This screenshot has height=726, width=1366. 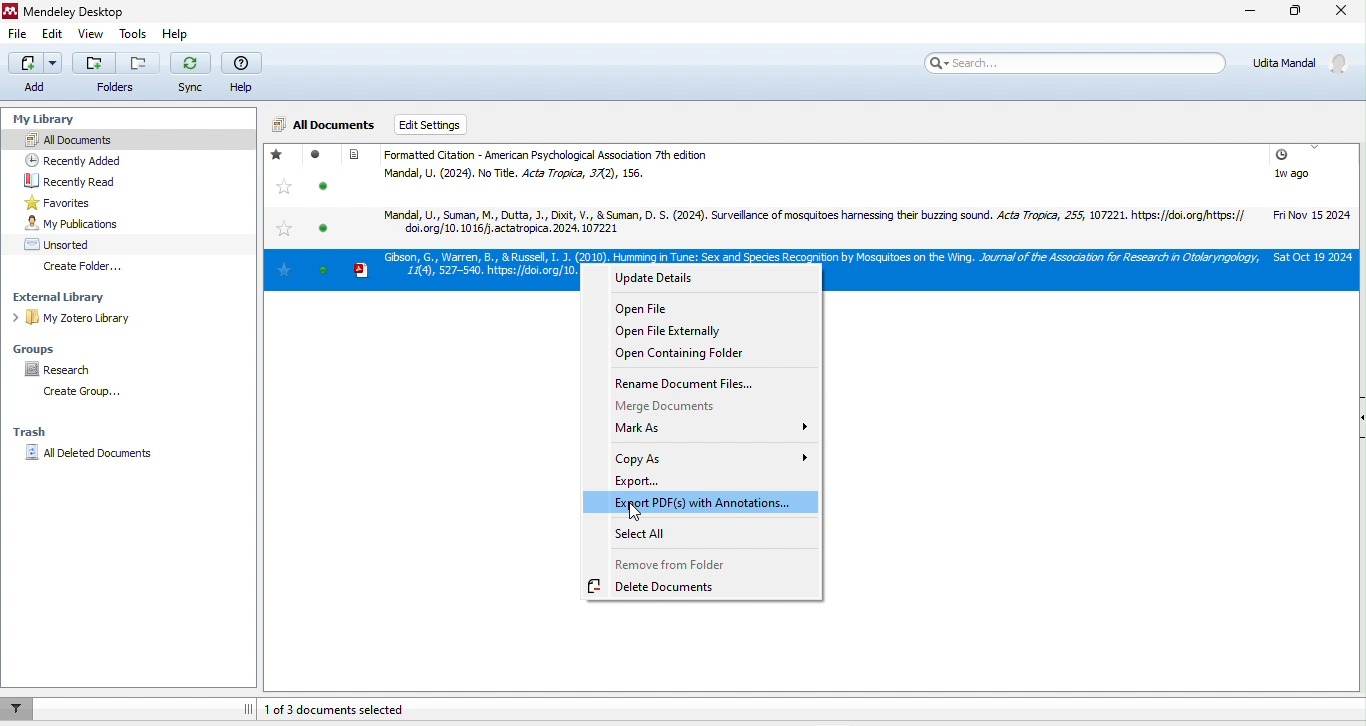 I want to click on all documents, so click(x=326, y=123).